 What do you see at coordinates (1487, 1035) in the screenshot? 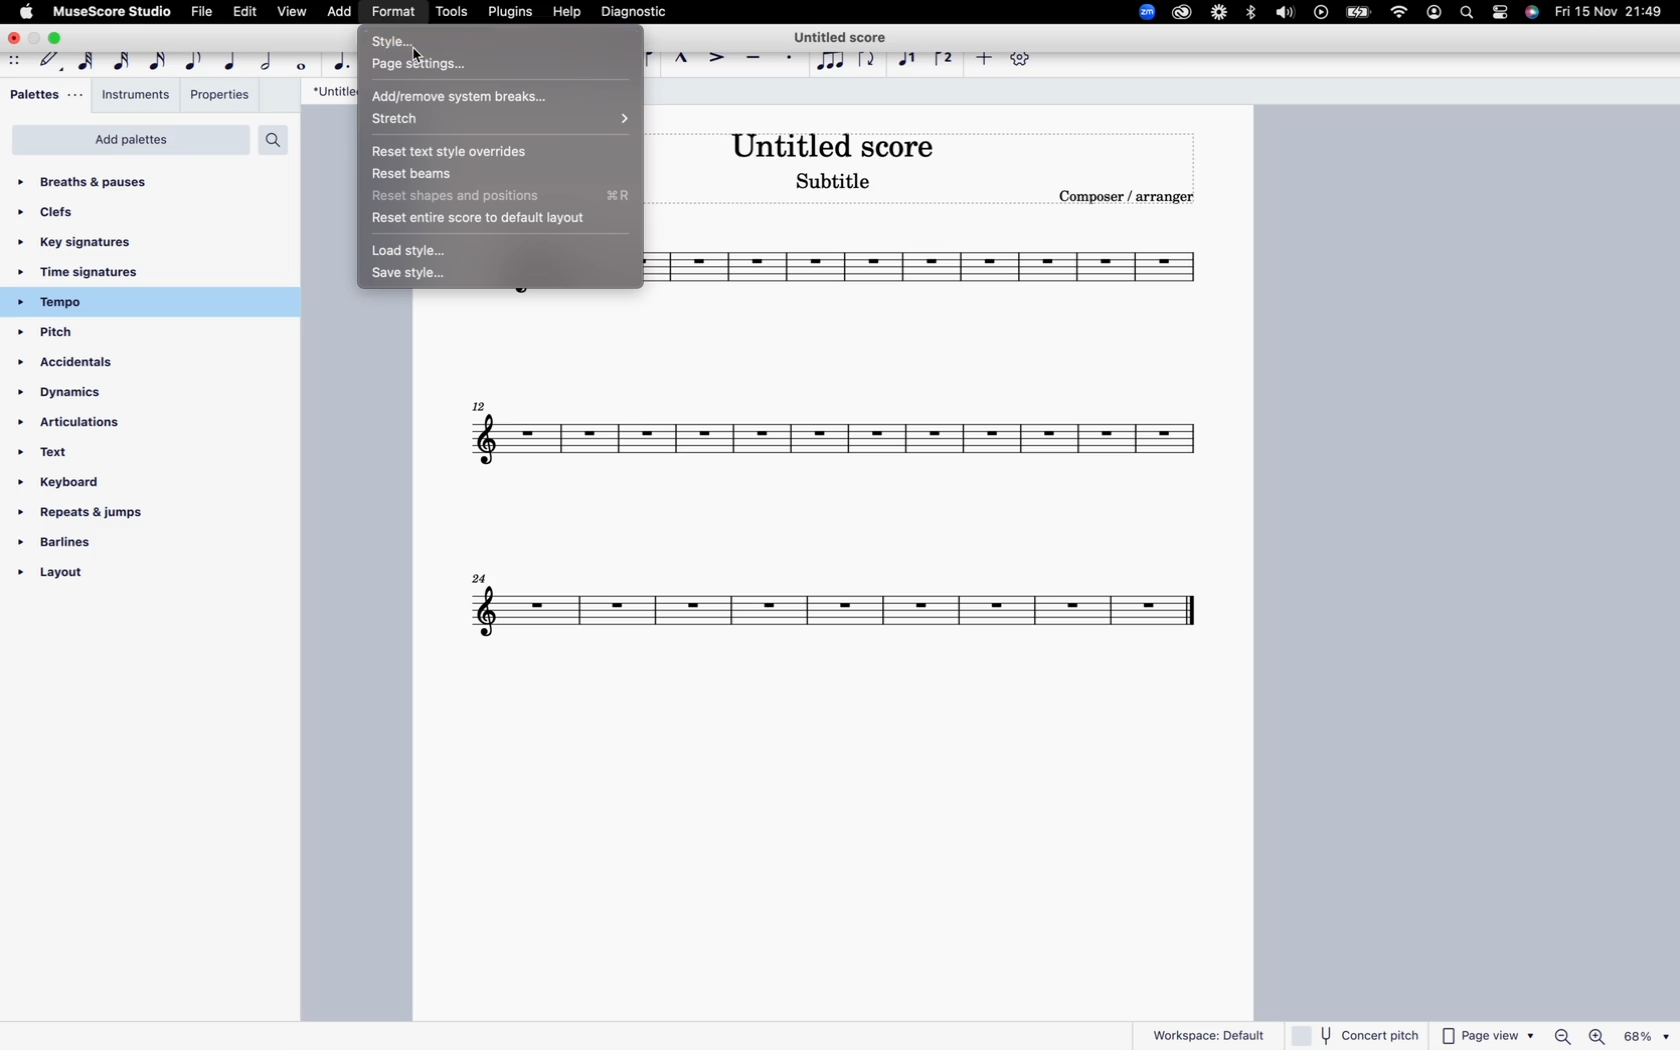
I see `page view` at bounding box center [1487, 1035].